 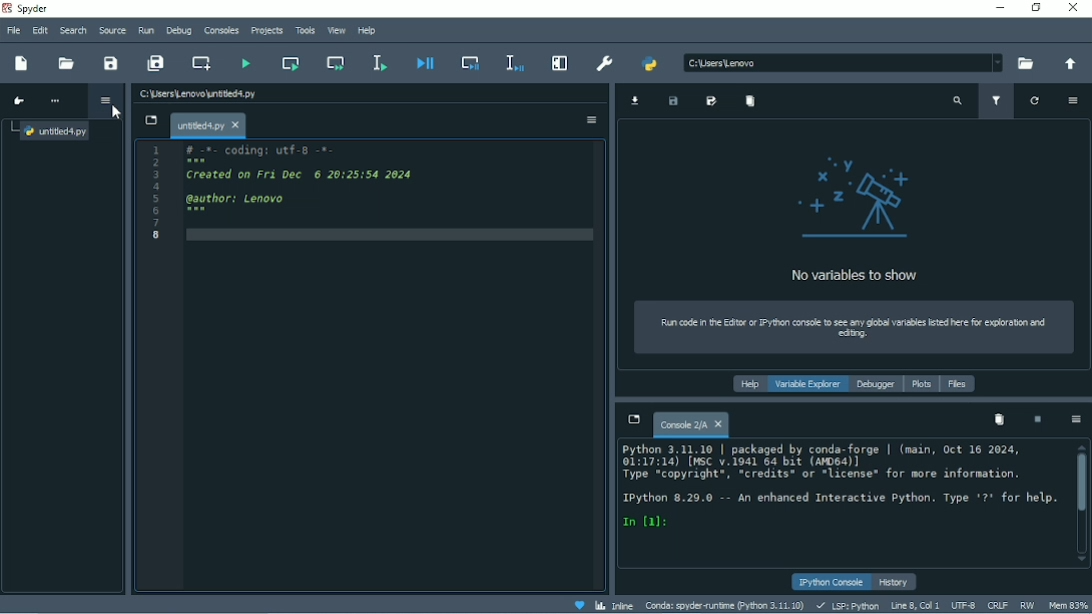 What do you see at coordinates (710, 101) in the screenshot?
I see `Save data as` at bounding box center [710, 101].